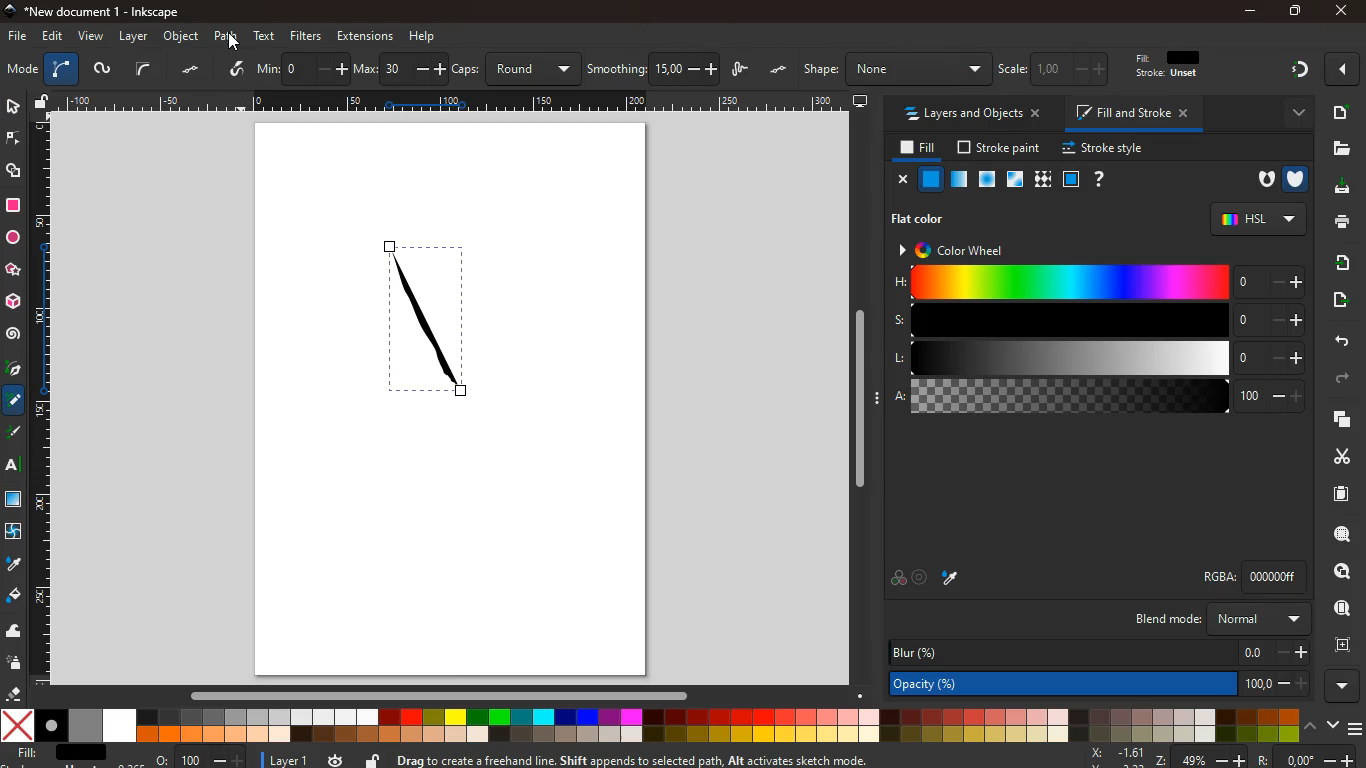 The height and width of the screenshot is (768, 1366). What do you see at coordinates (1100, 652) in the screenshot?
I see `blur` at bounding box center [1100, 652].